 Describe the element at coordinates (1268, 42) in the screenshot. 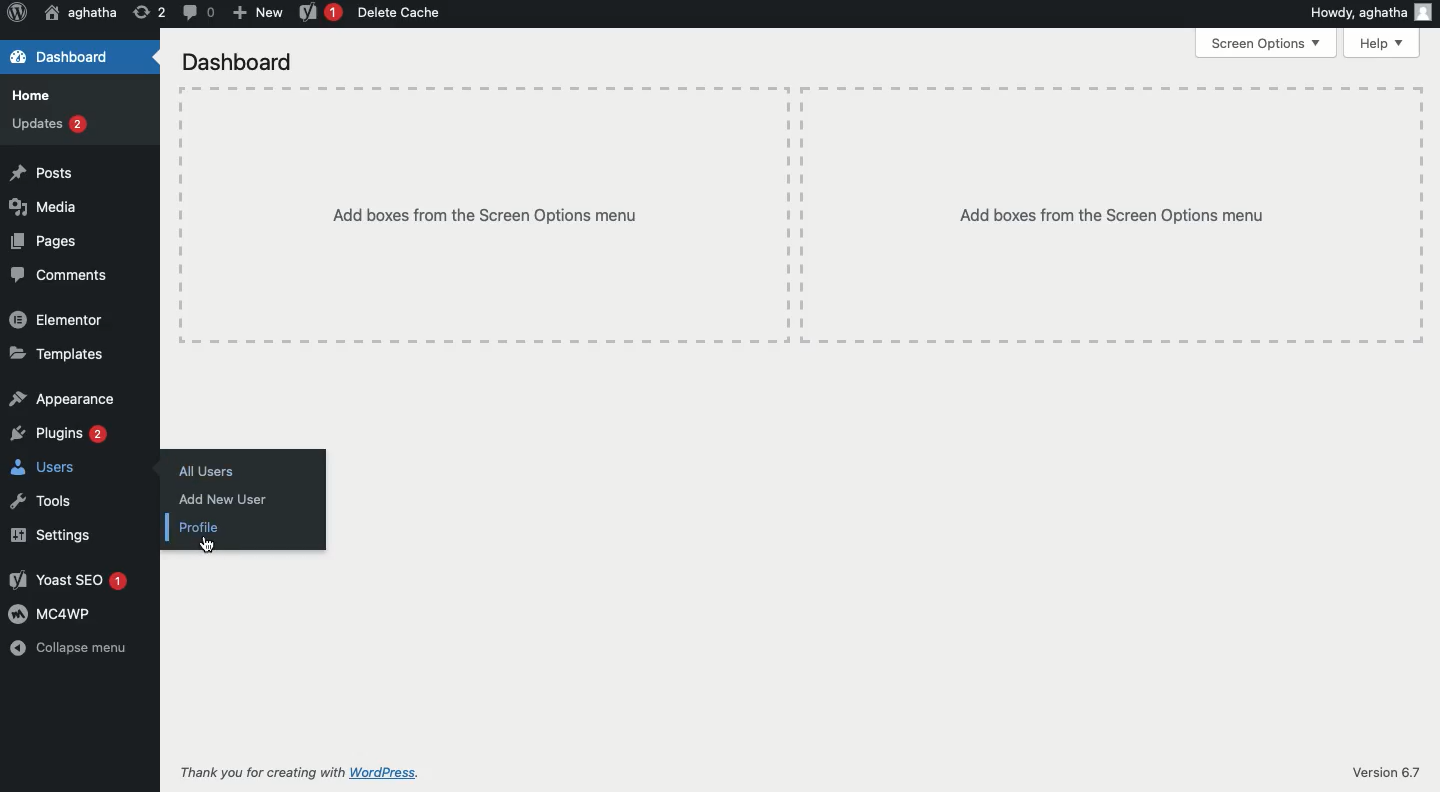

I see `Screen options` at that location.